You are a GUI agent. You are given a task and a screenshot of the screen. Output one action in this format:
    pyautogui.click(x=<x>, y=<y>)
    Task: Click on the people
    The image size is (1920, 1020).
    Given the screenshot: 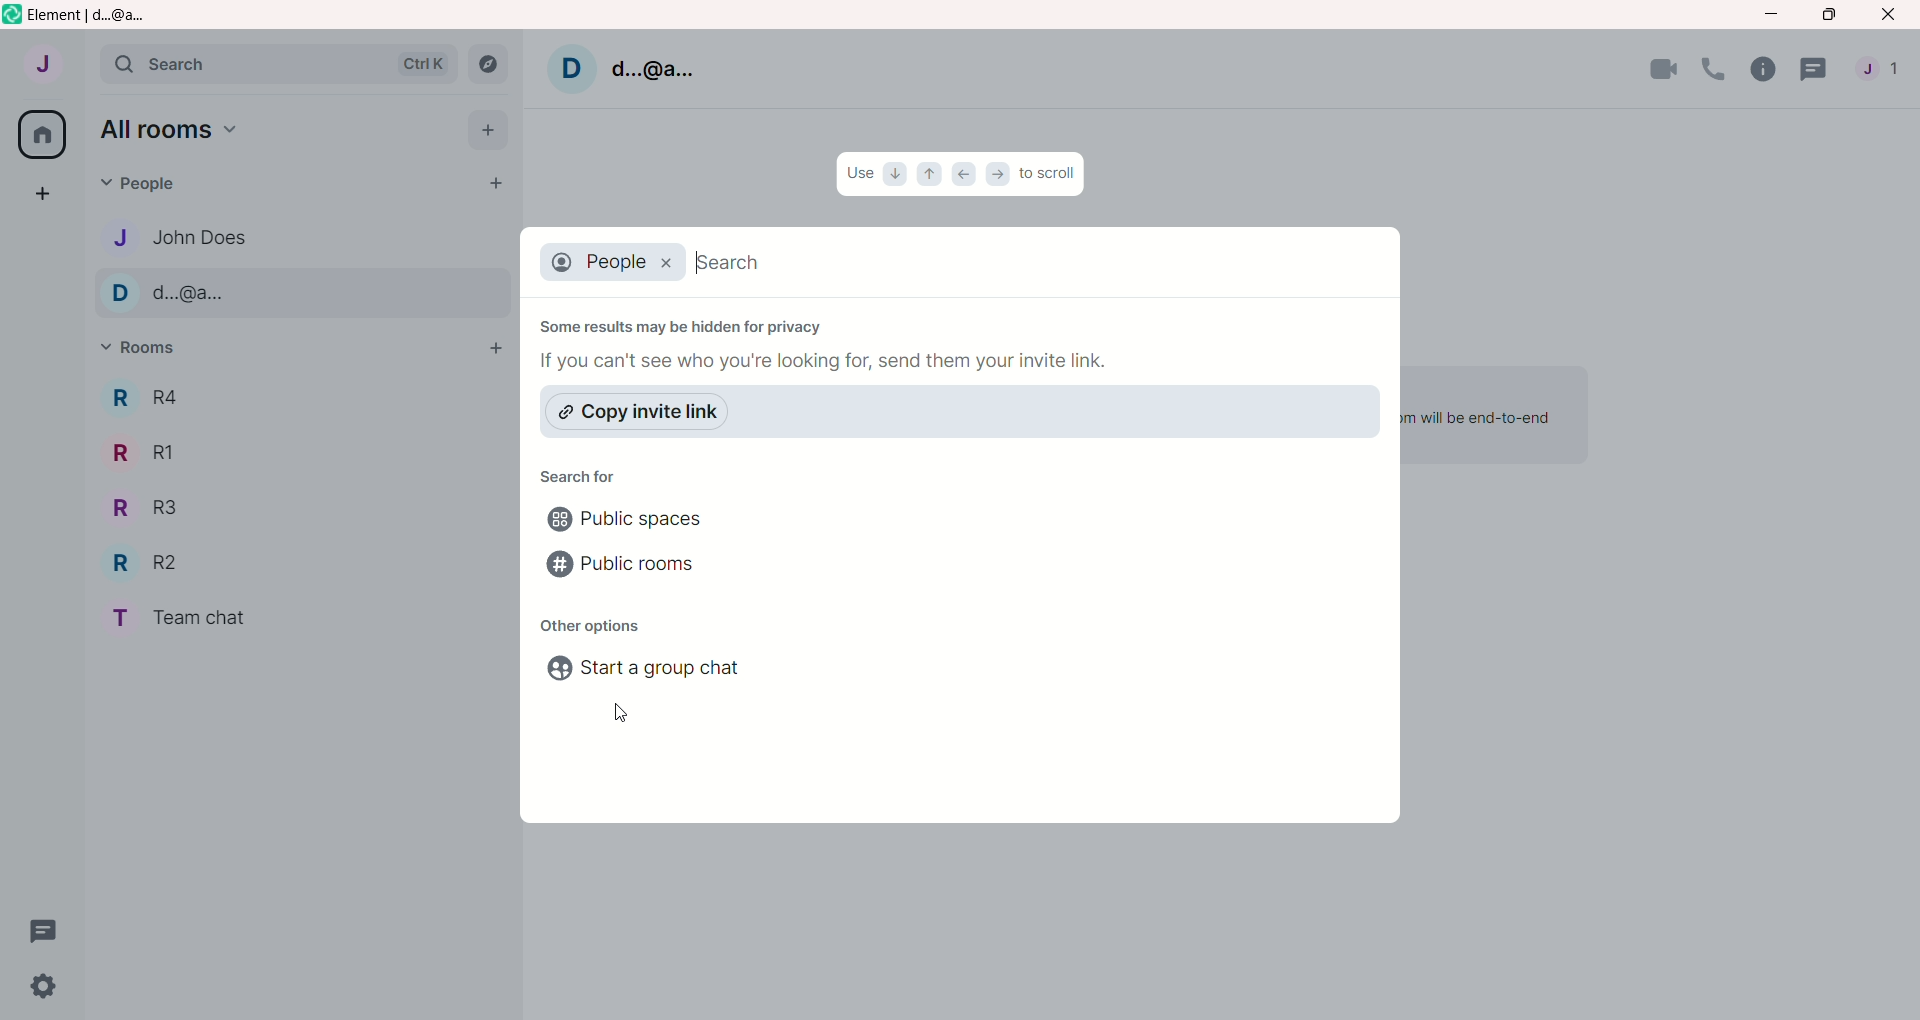 What is the action you would take?
    pyautogui.click(x=137, y=186)
    